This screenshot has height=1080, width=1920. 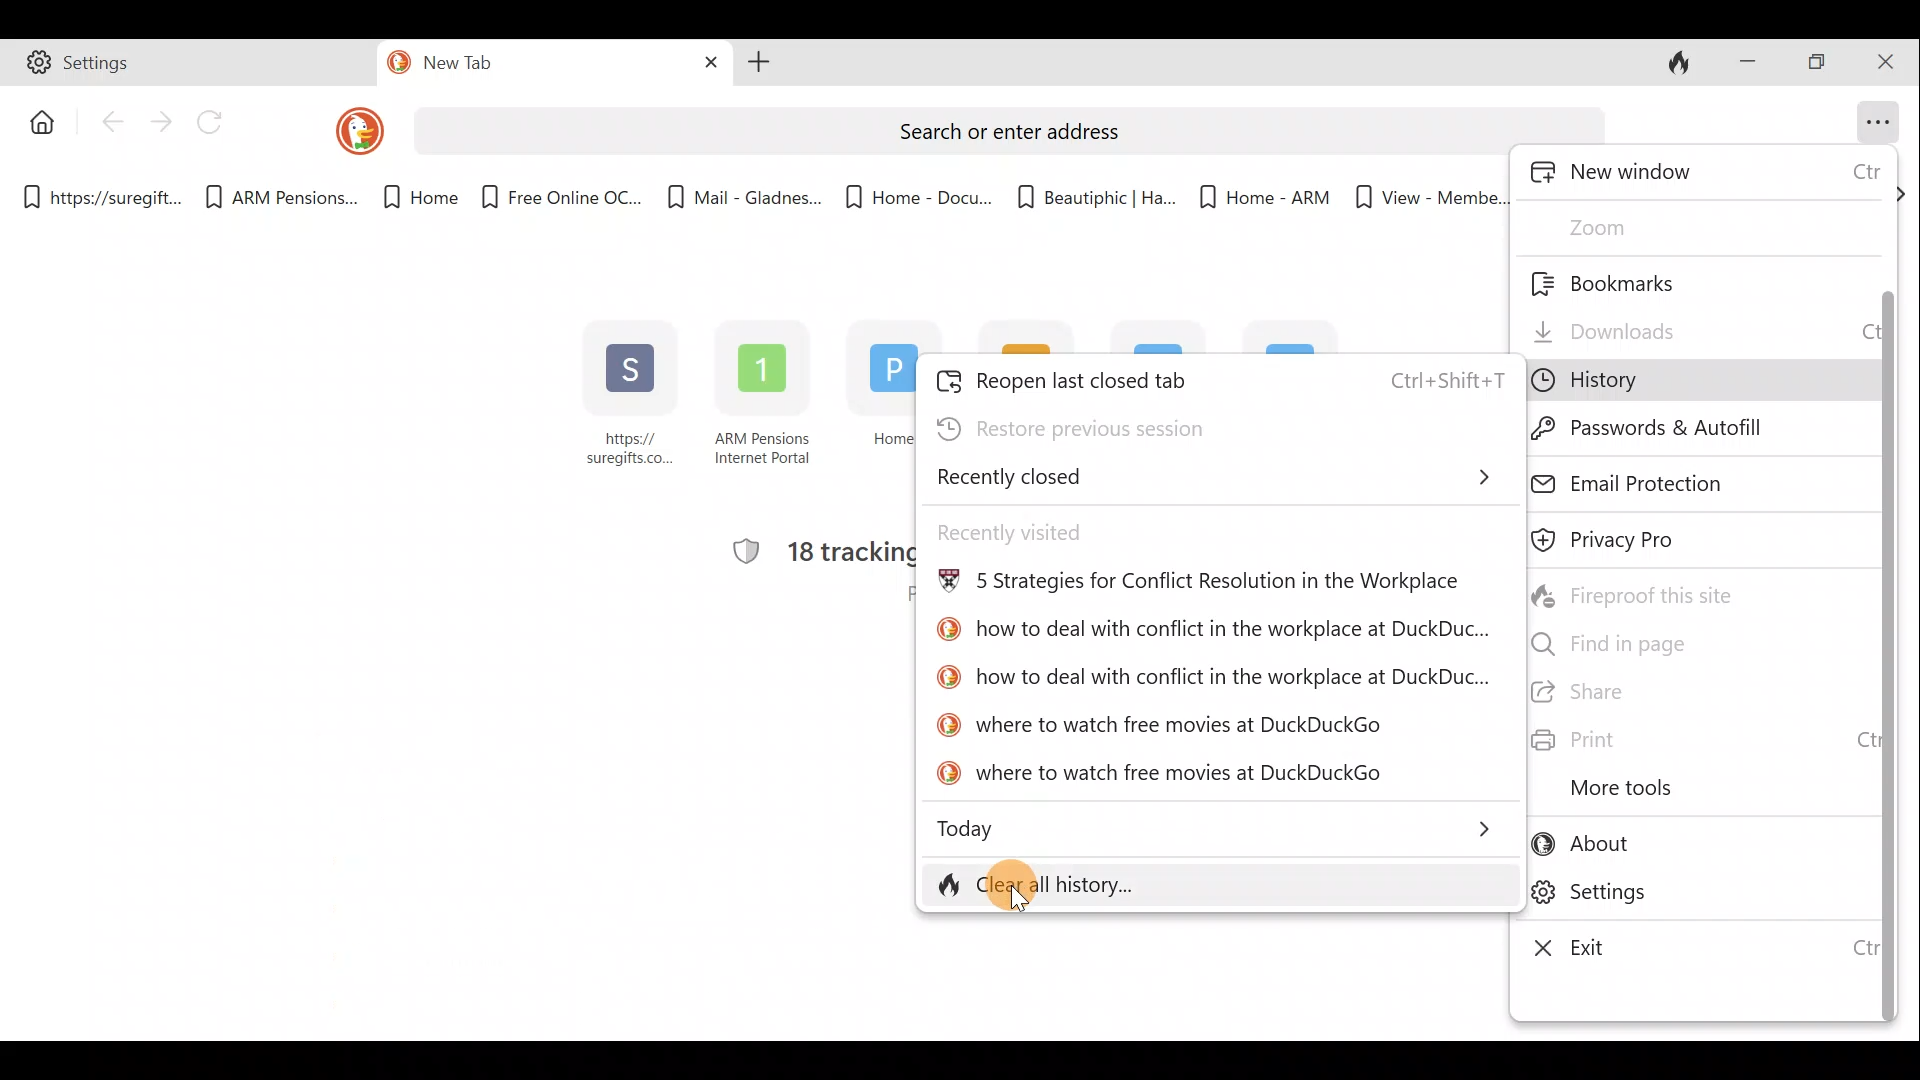 What do you see at coordinates (1649, 281) in the screenshot?
I see `Bookmarks` at bounding box center [1649, 281].